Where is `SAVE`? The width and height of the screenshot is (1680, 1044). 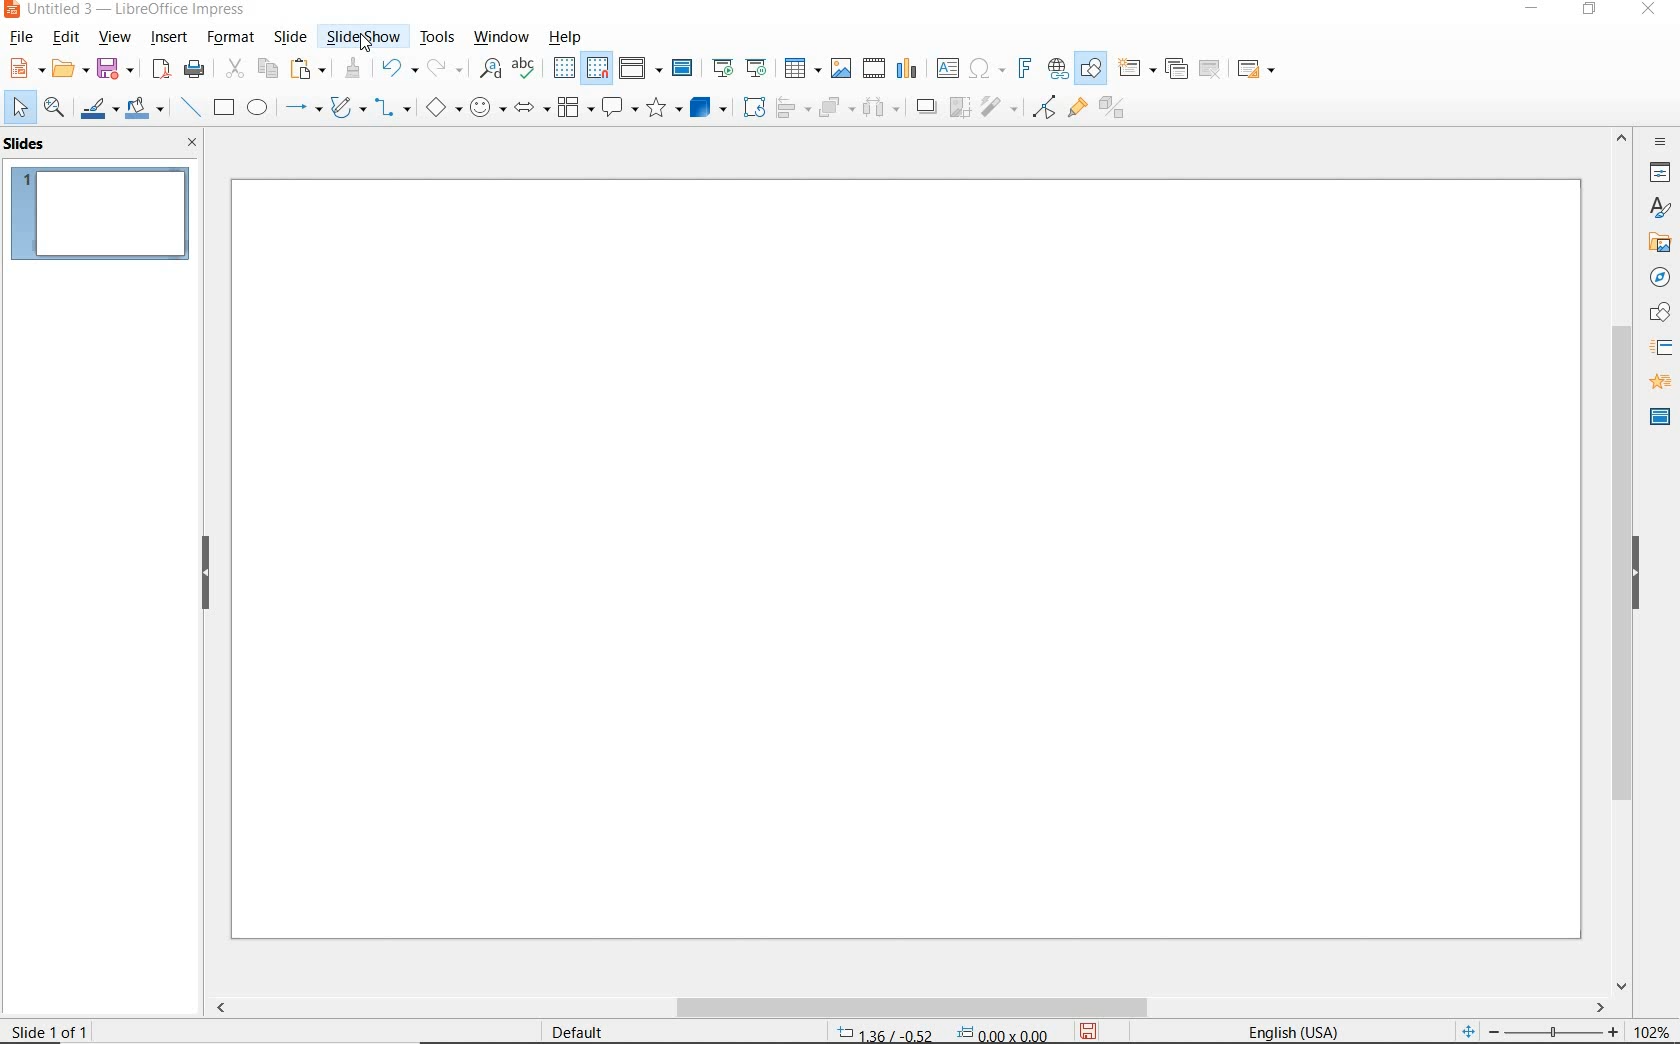 SAVE is located at coordinates (1089, 1029).